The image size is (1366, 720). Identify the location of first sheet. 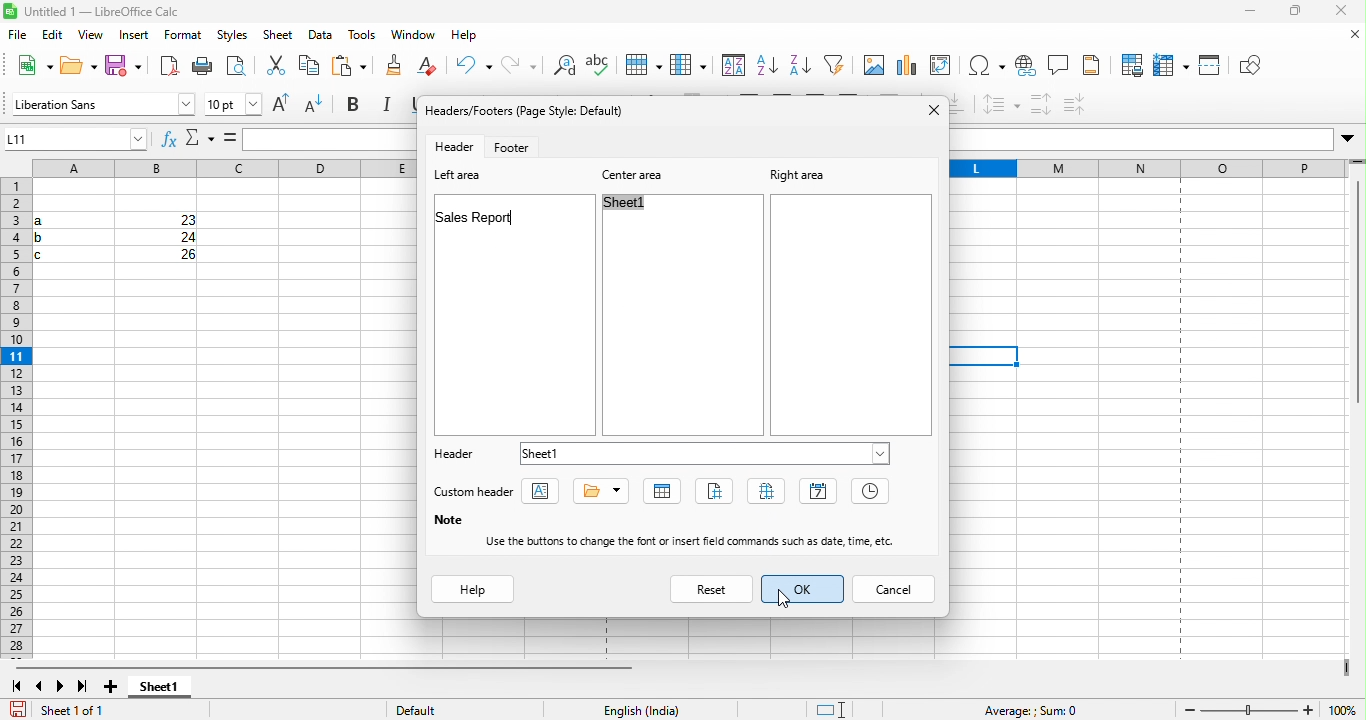
(15, 683).